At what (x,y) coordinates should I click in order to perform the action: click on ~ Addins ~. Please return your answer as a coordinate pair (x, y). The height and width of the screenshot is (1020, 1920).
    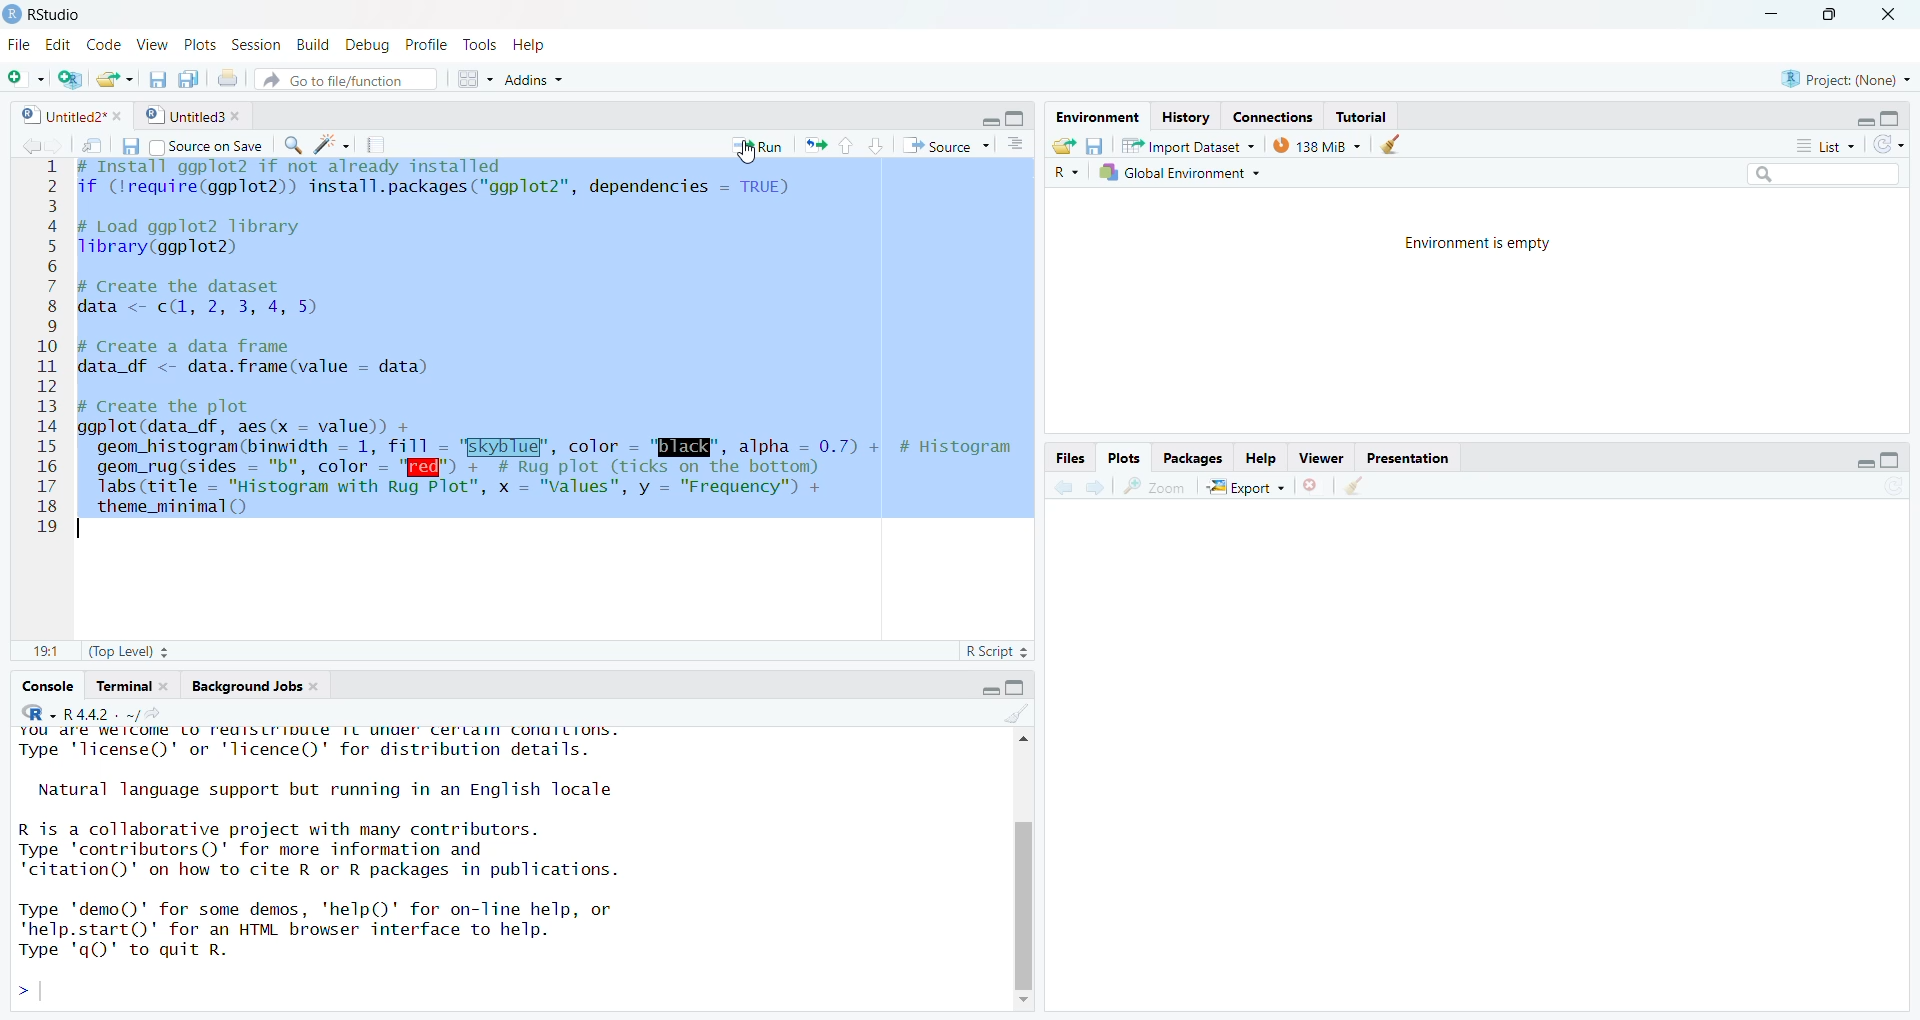
    Looking at the image, I should click on (551, 77).